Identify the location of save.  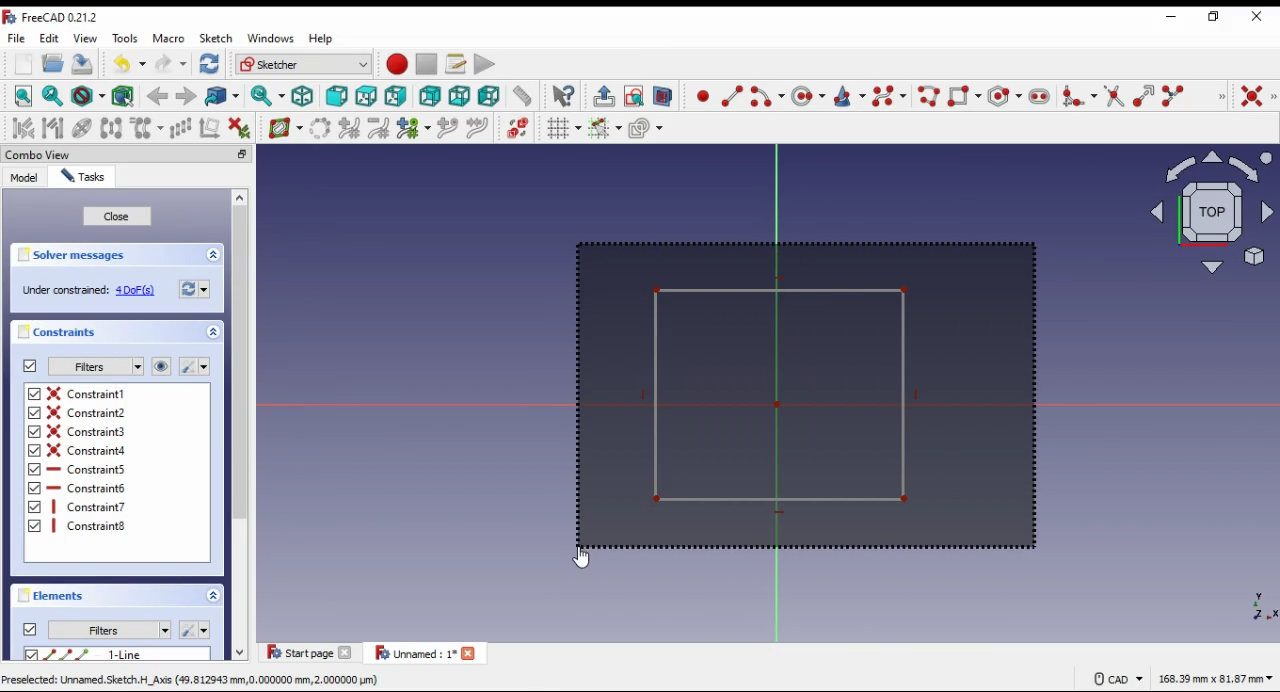
(84, 63).